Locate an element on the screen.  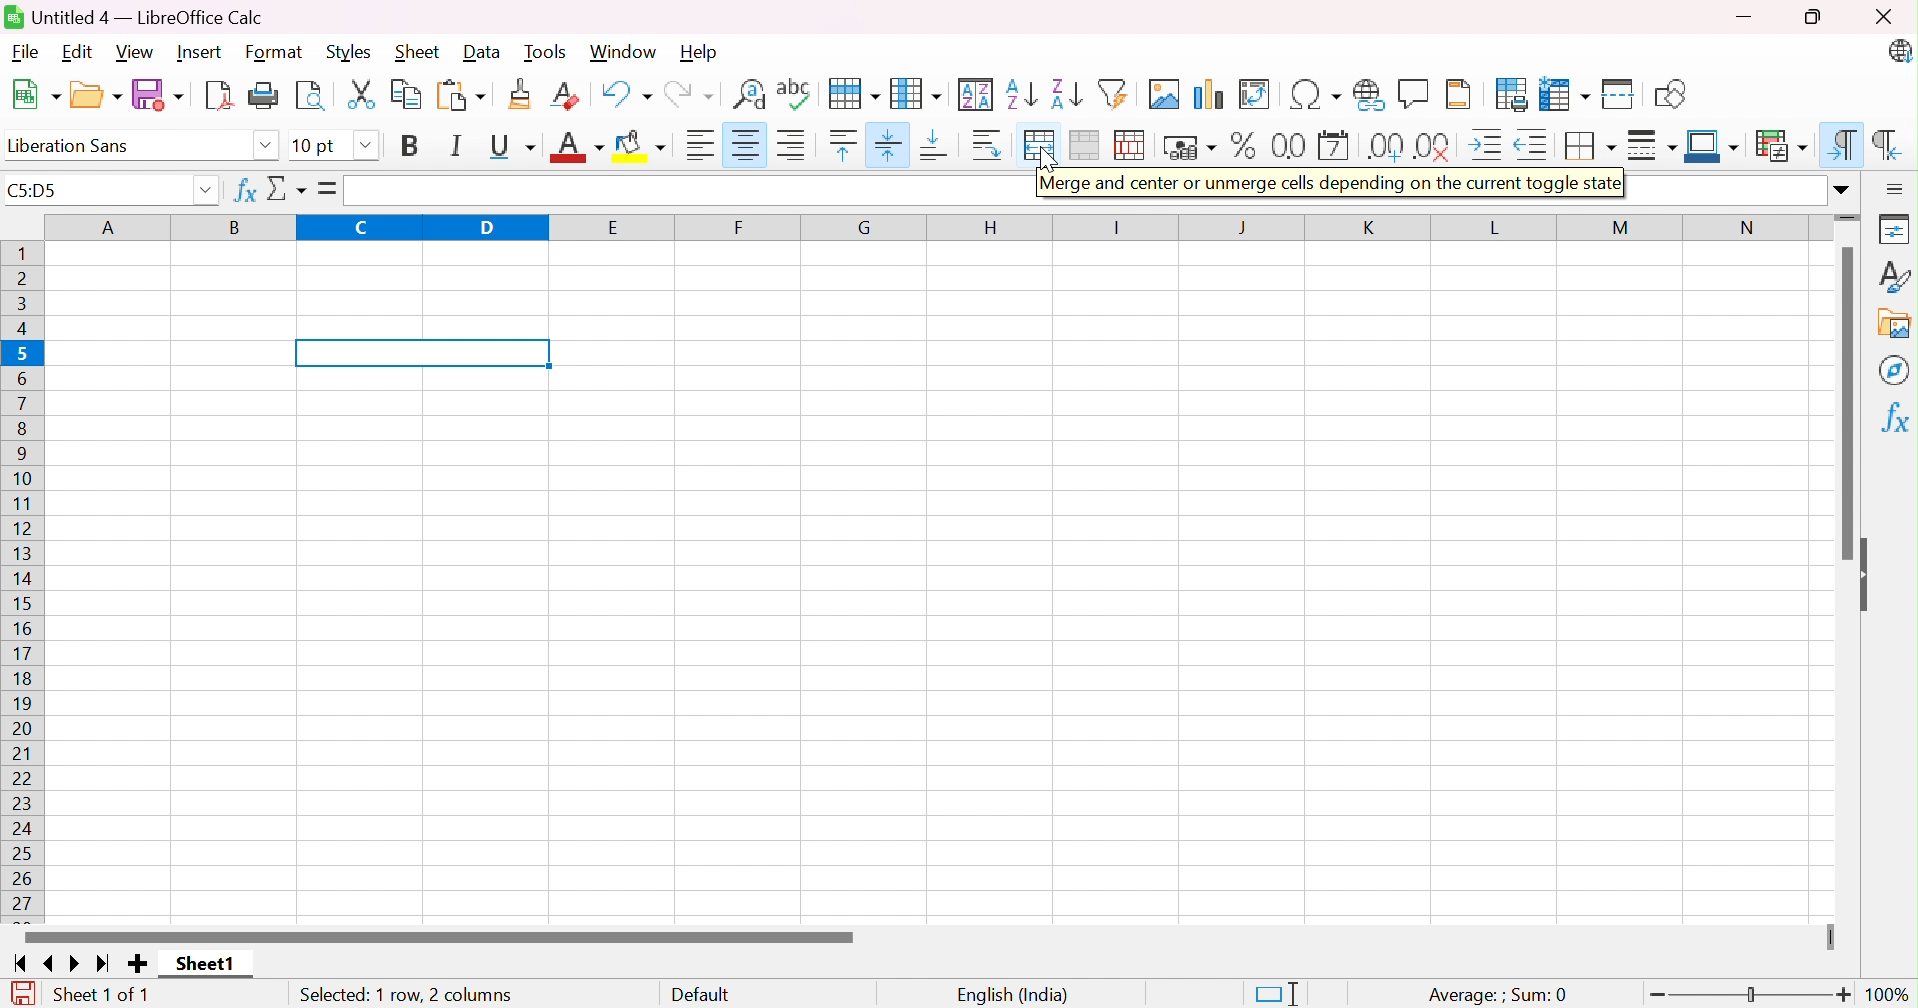
Row is located at coordinates (852, 94).